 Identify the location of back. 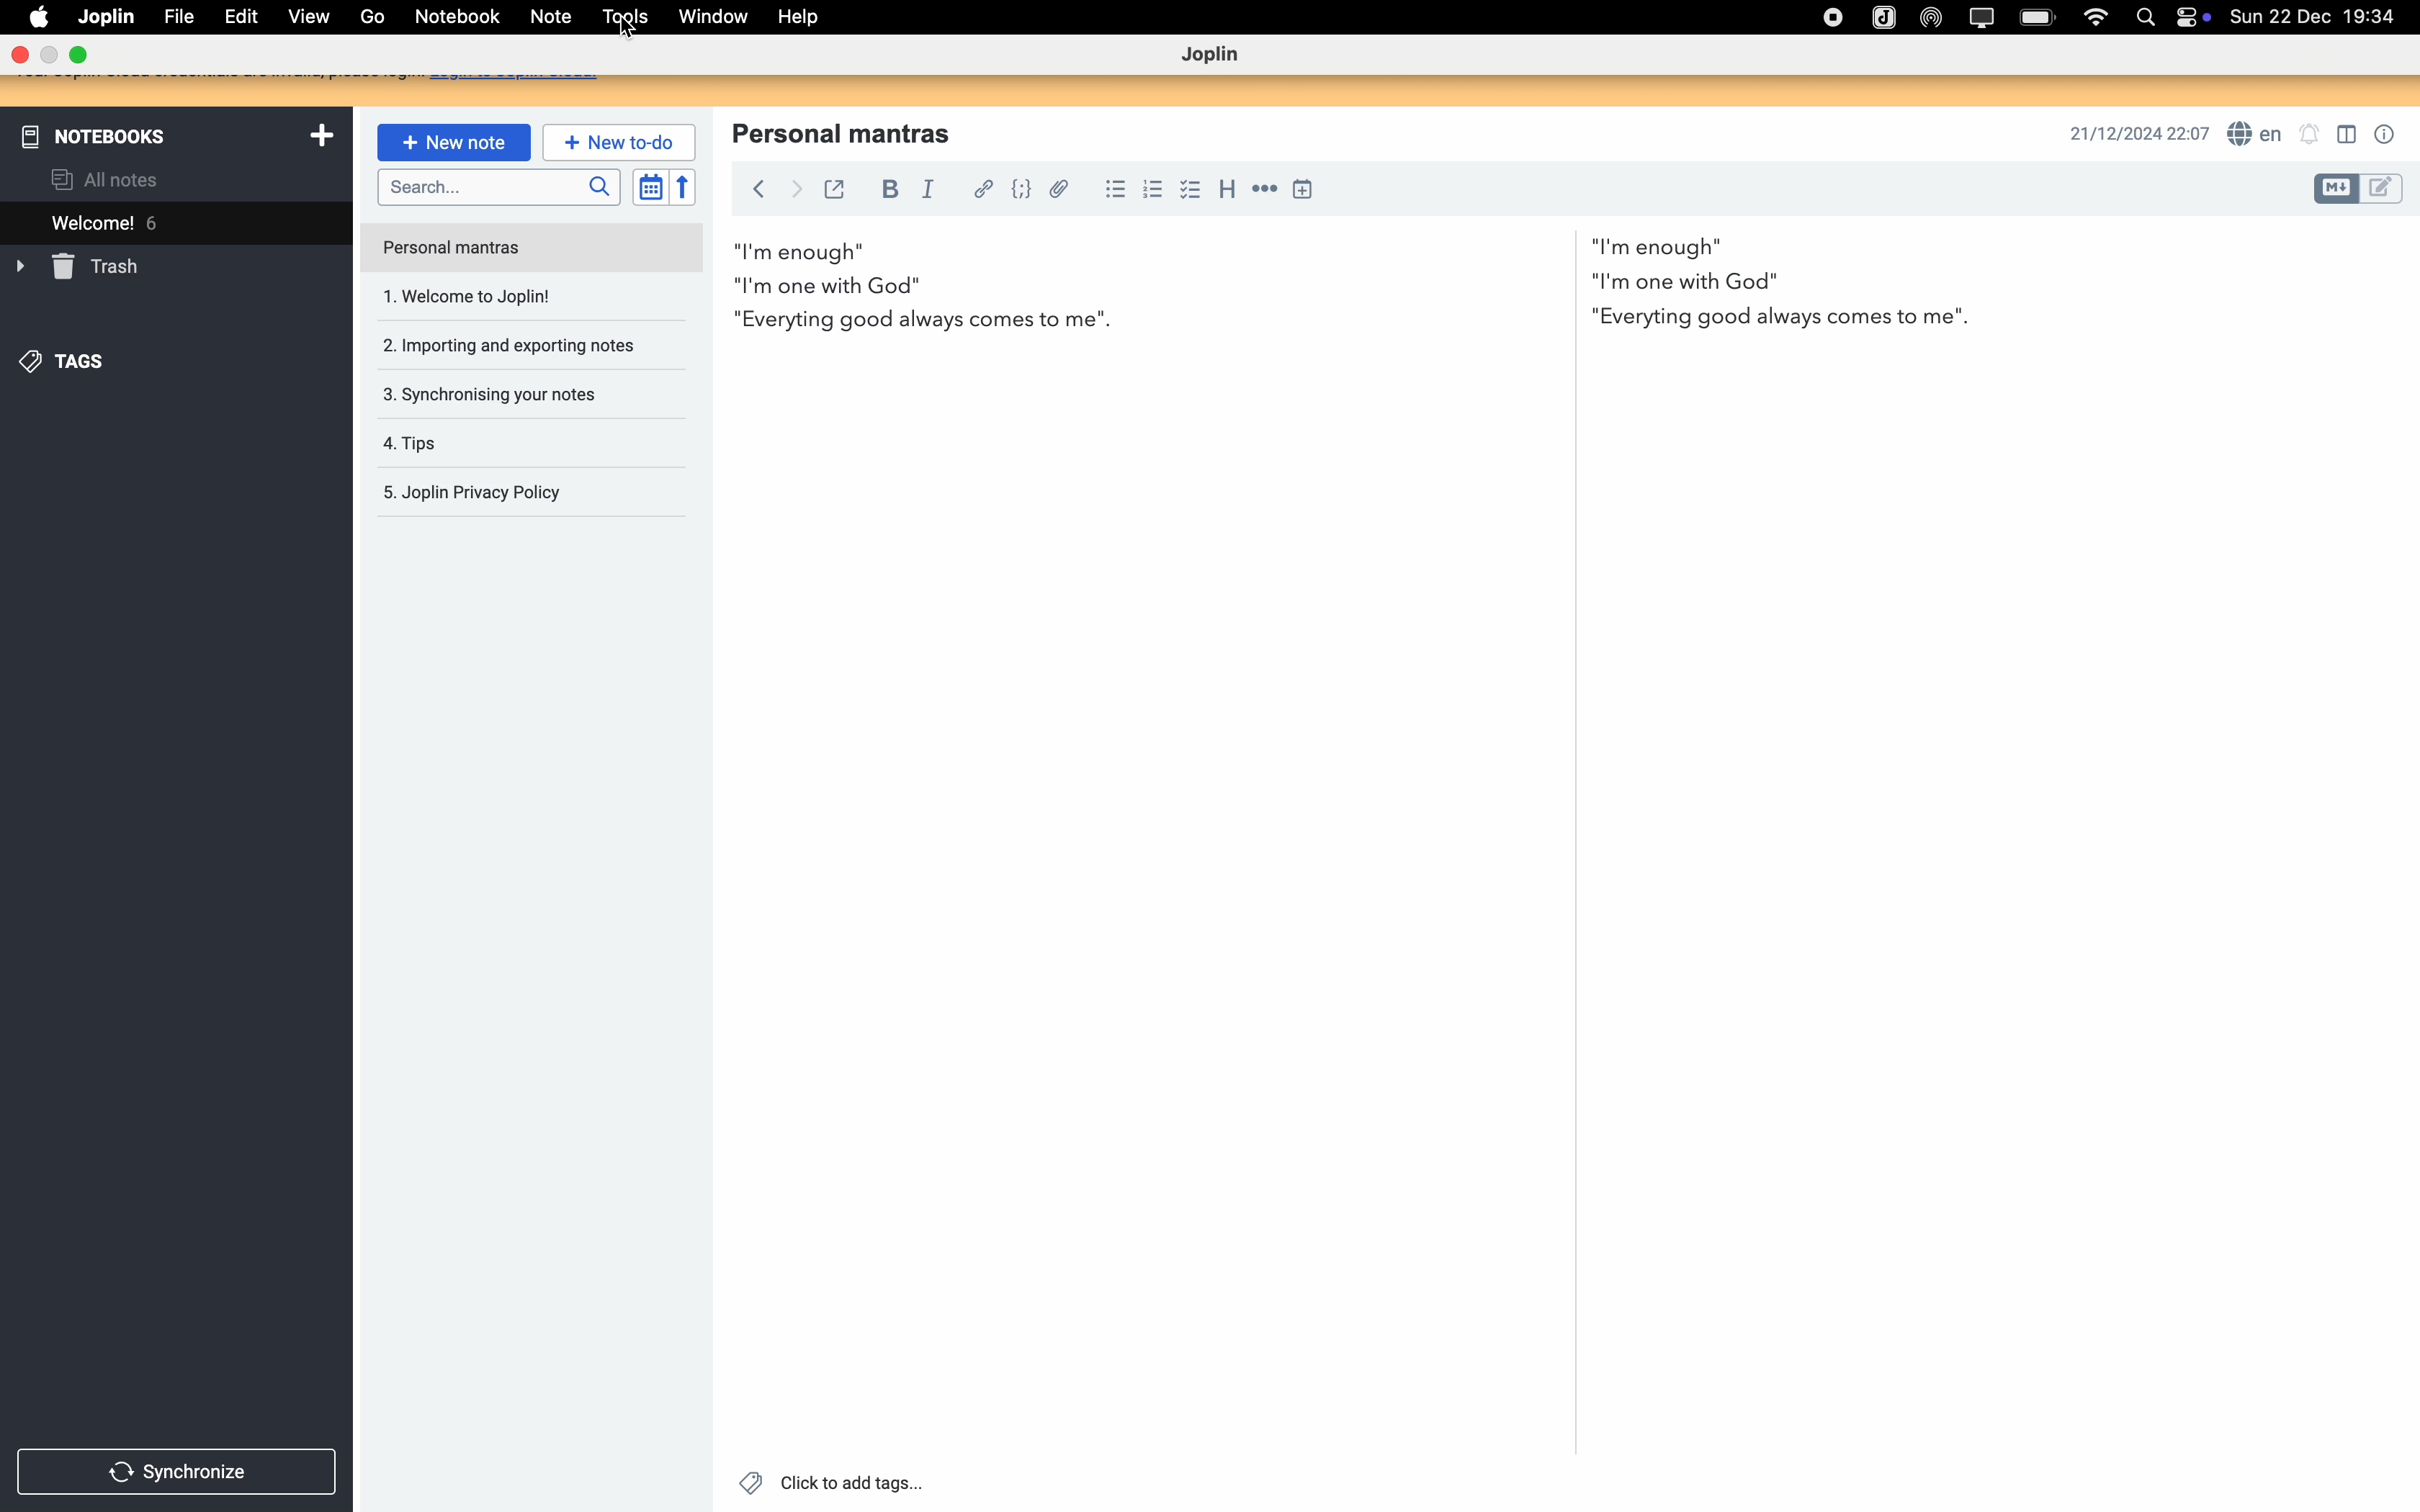
(763, 188).